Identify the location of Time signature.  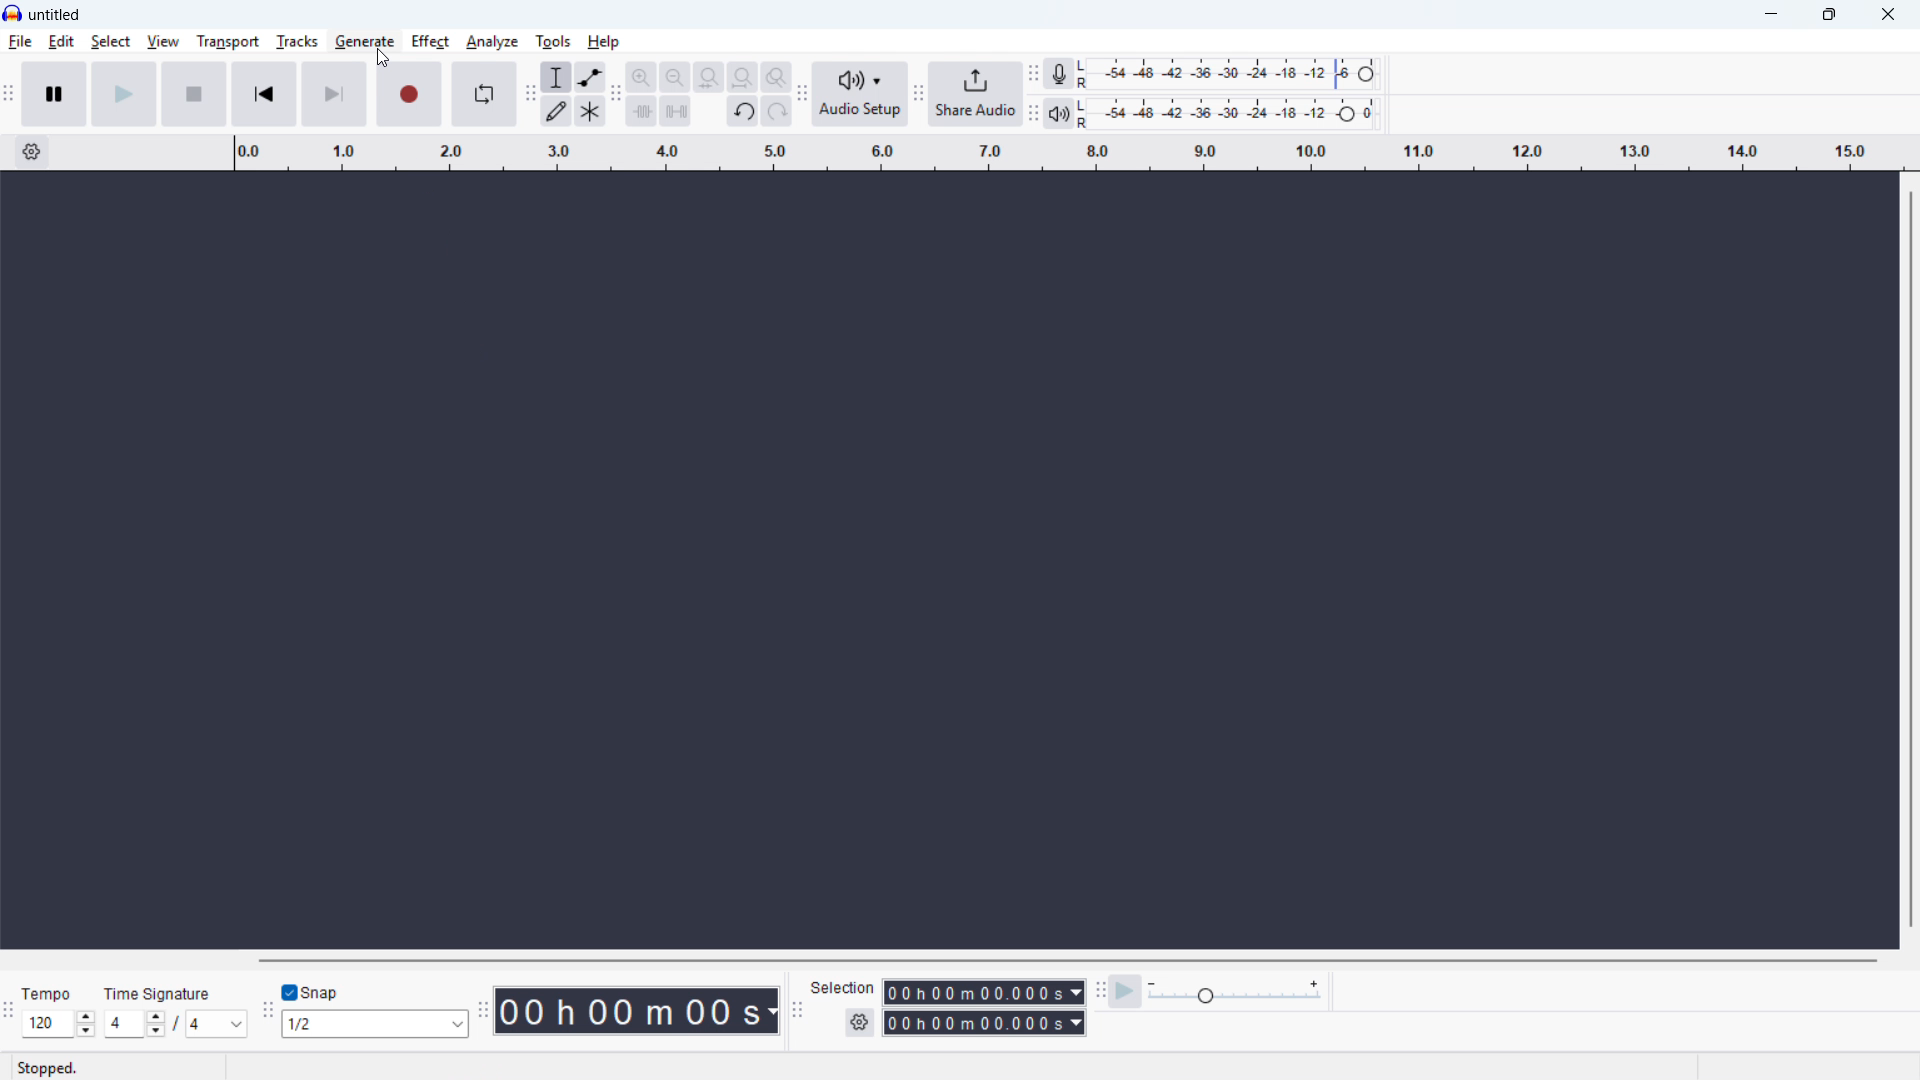
(160, 993).